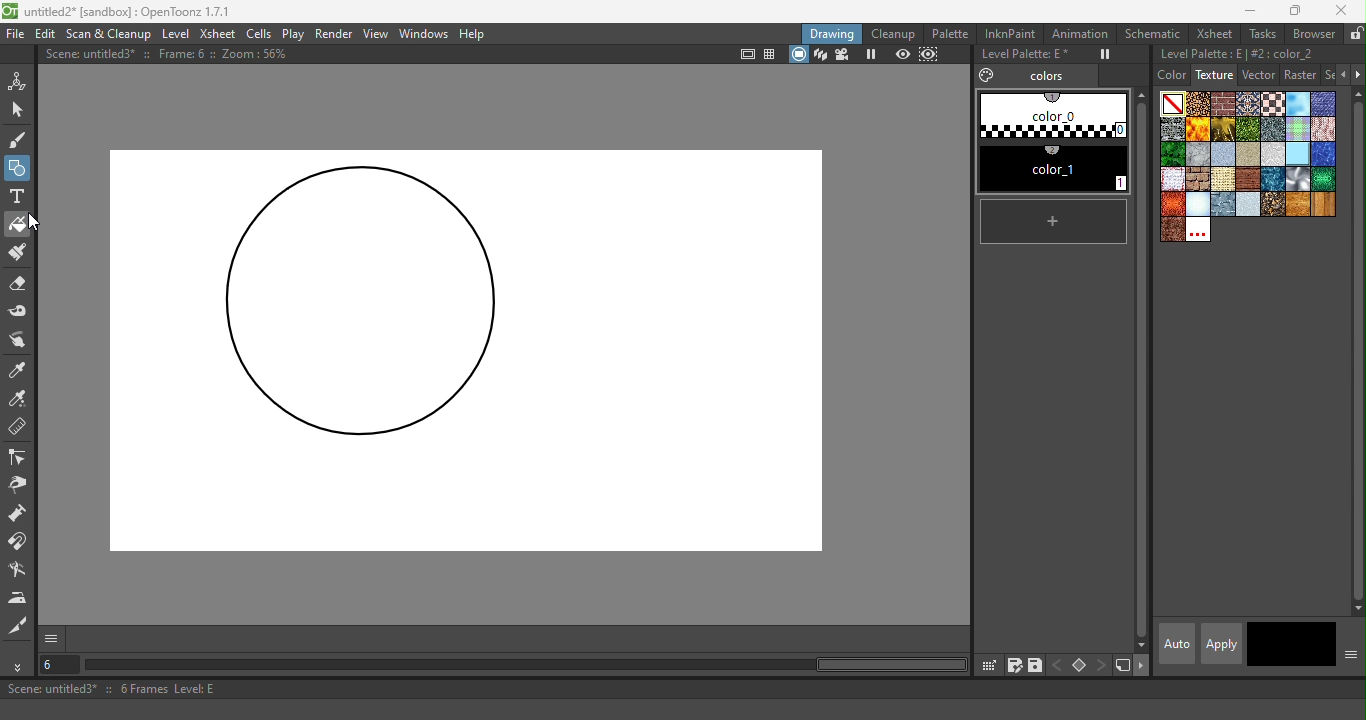 The height and width of the screenshot is (720, 1366). Describe the element at coordinates (20, 571) in the screenshot. I see `Blender tool` at that location.